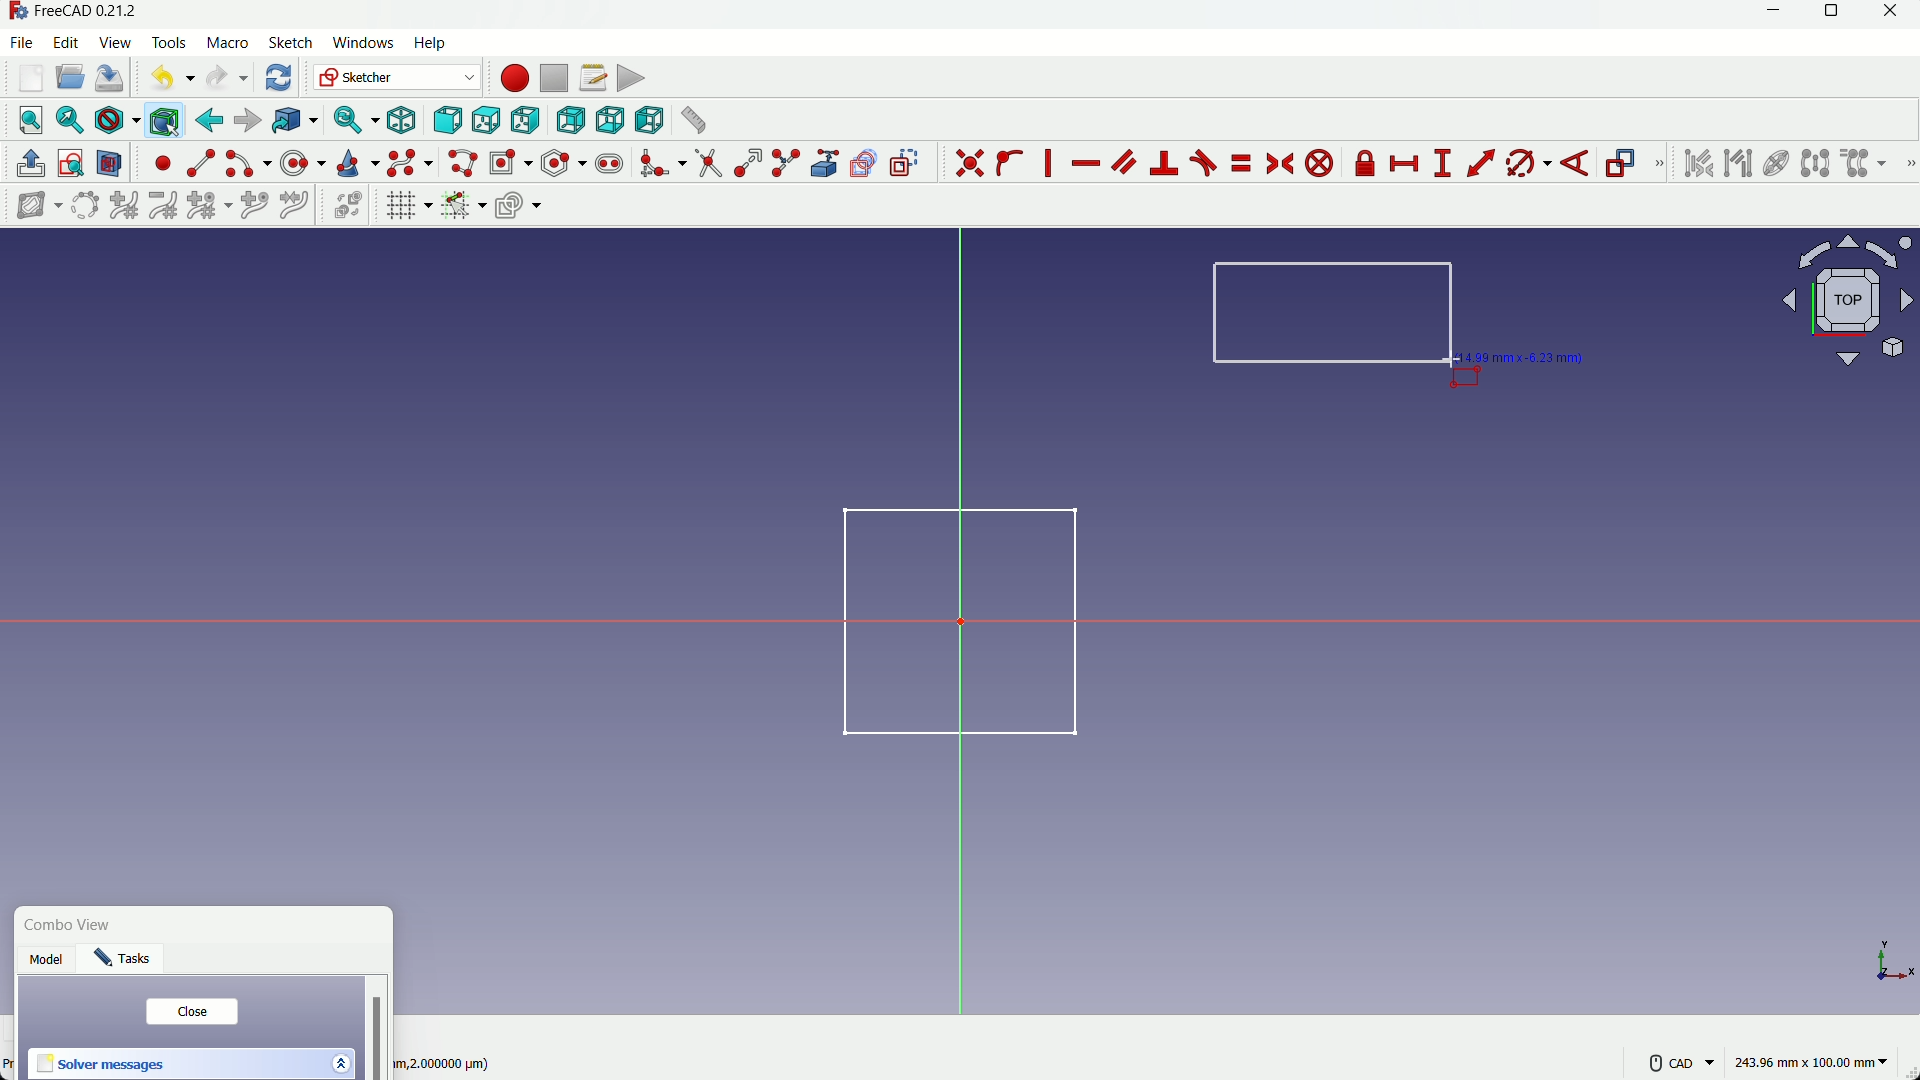 The width and height of the screenshot is (1920, 1080). What do you see at coordinates (1834, 15) in the screenshot?
I see `maximize or restore` at bounding box center [1834, 15].